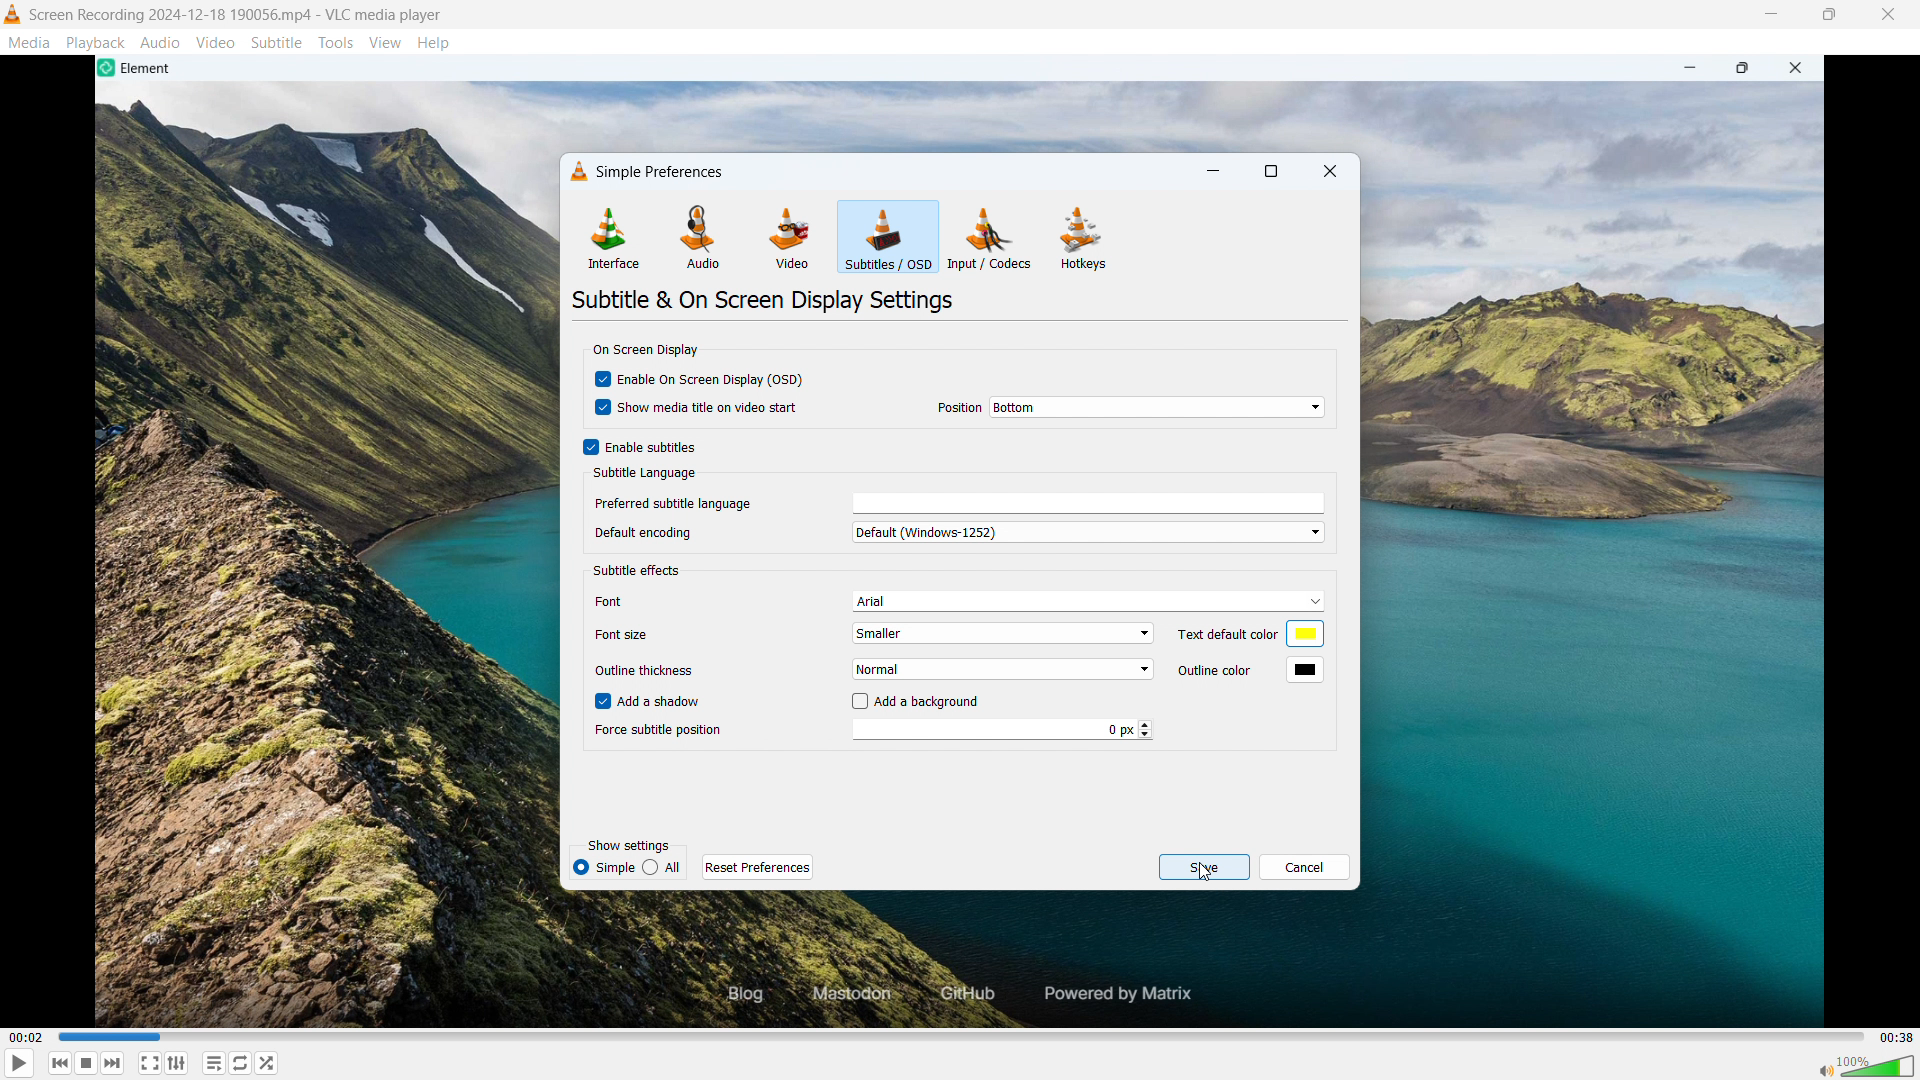 Image resolution: width=1920 pixels, height=1080 pixels. What do you see at coordinates (652, 667) in the screenshot?
I see `| Outline thickness` at bounding box center [652, 667].